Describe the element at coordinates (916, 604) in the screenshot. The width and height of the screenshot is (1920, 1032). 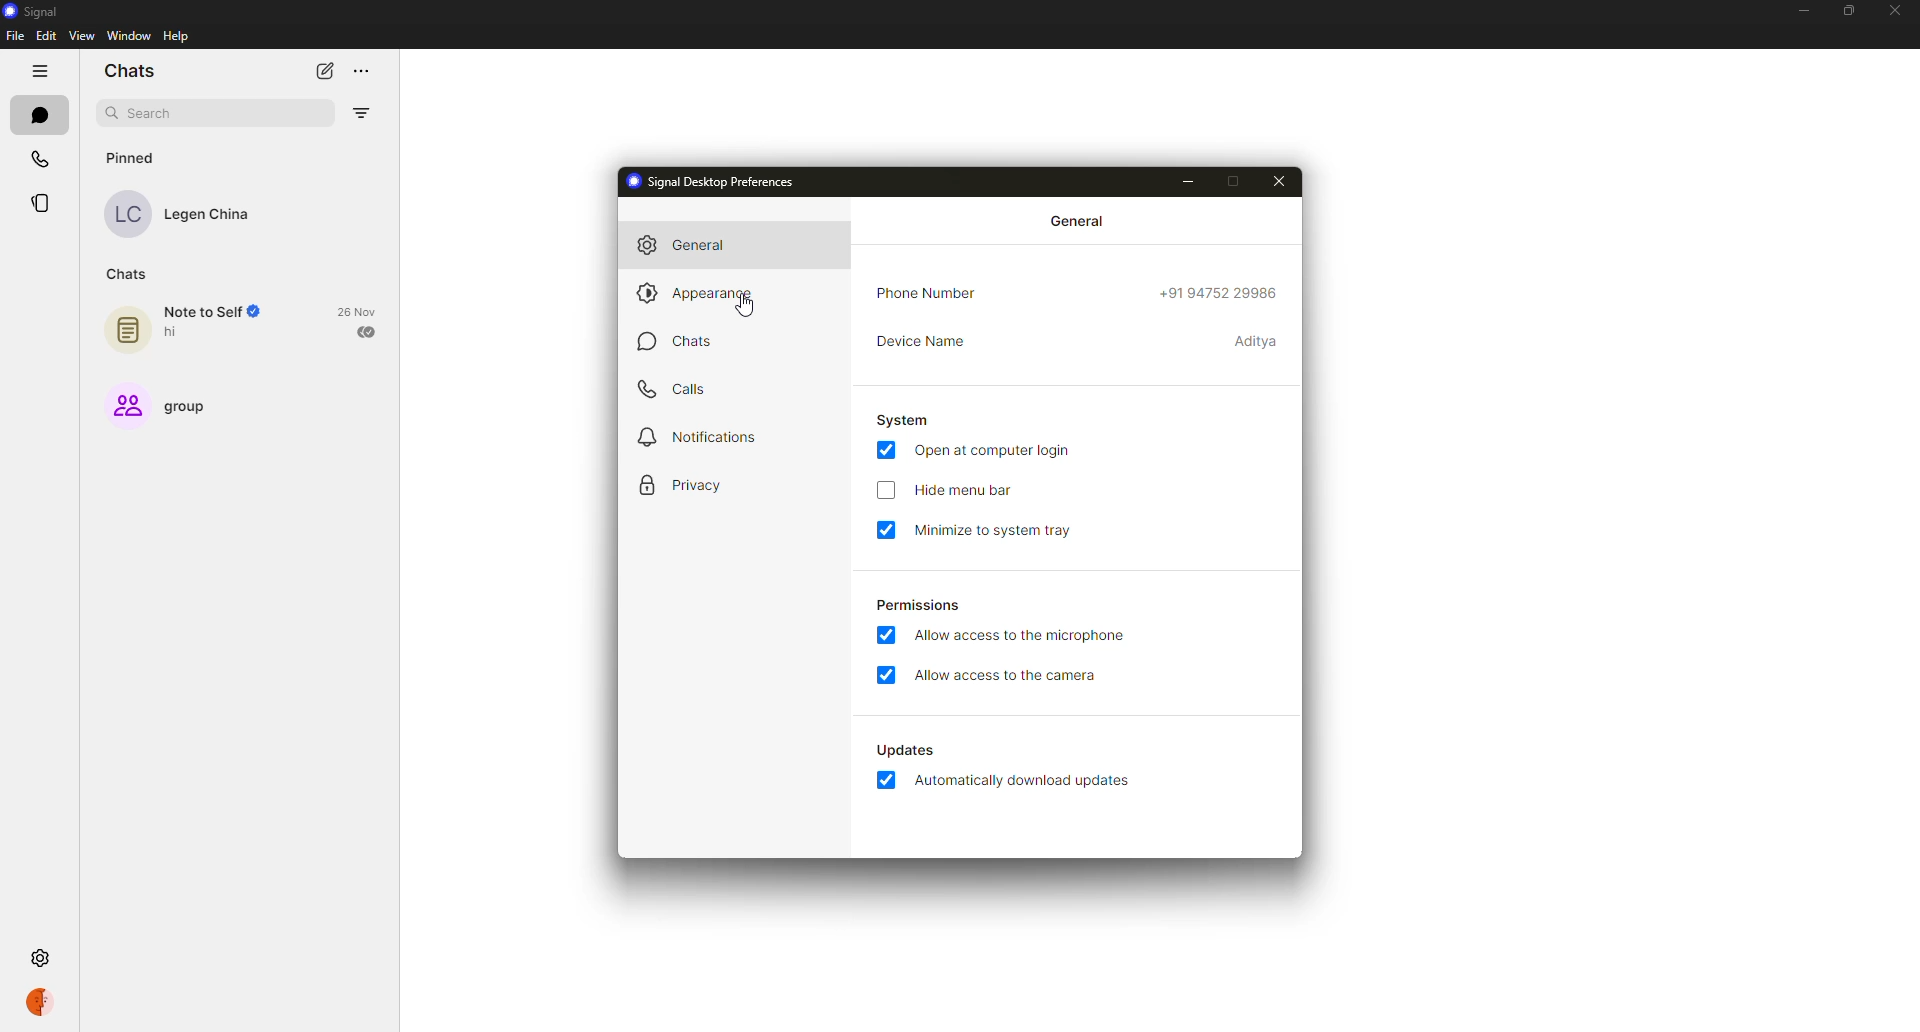
I see `permissions` at that location.